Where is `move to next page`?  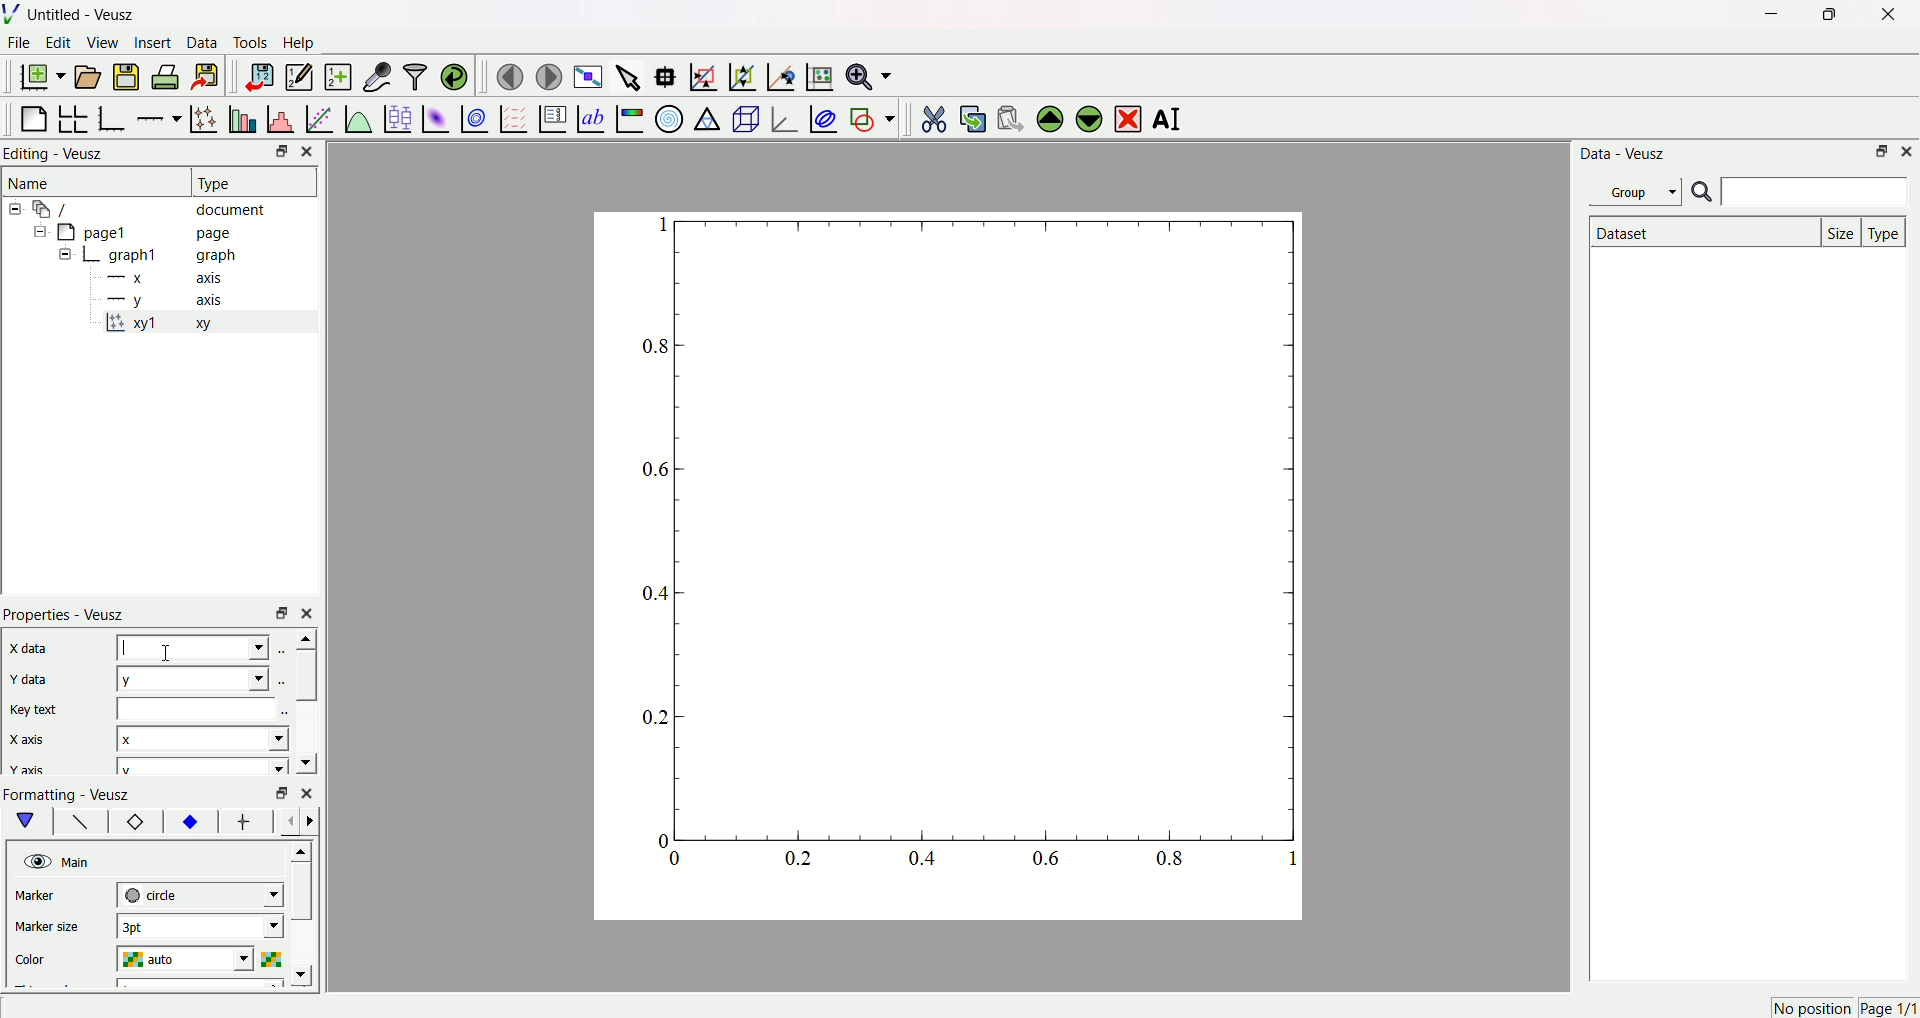 move to next page is located at coordinates (550, 74).